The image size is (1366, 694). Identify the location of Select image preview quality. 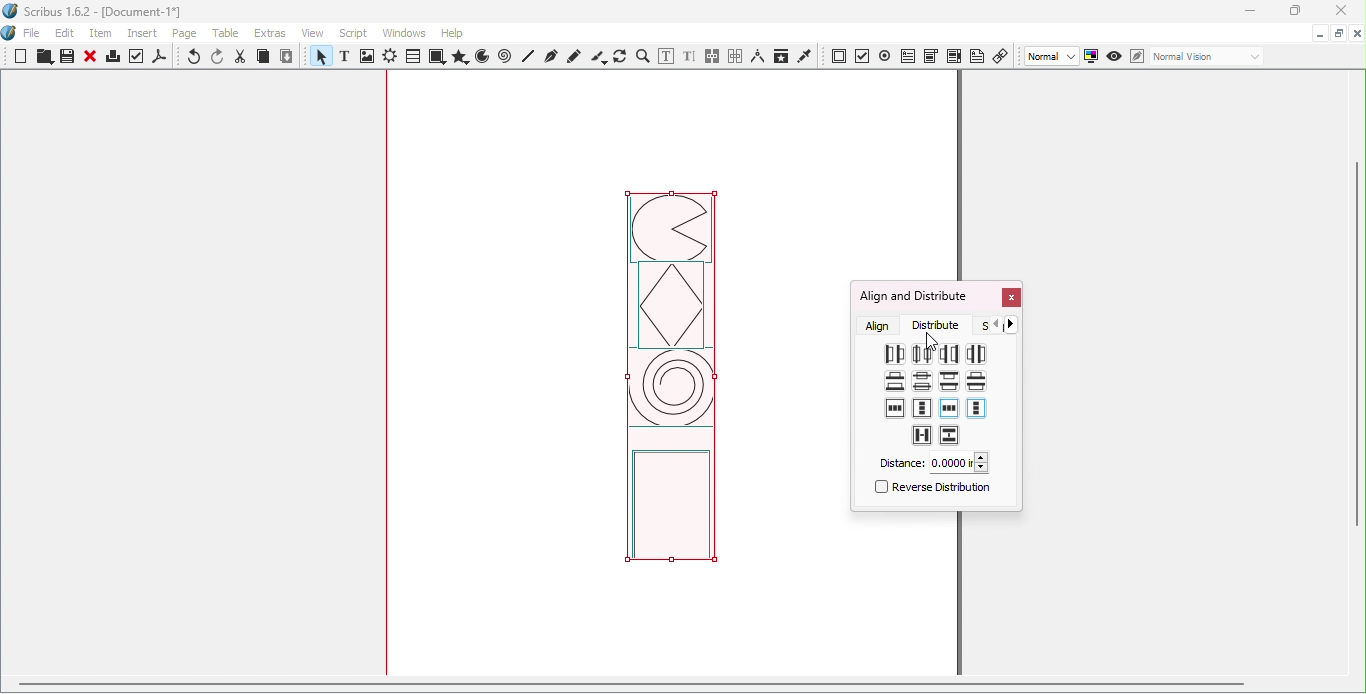
(1053, 57).